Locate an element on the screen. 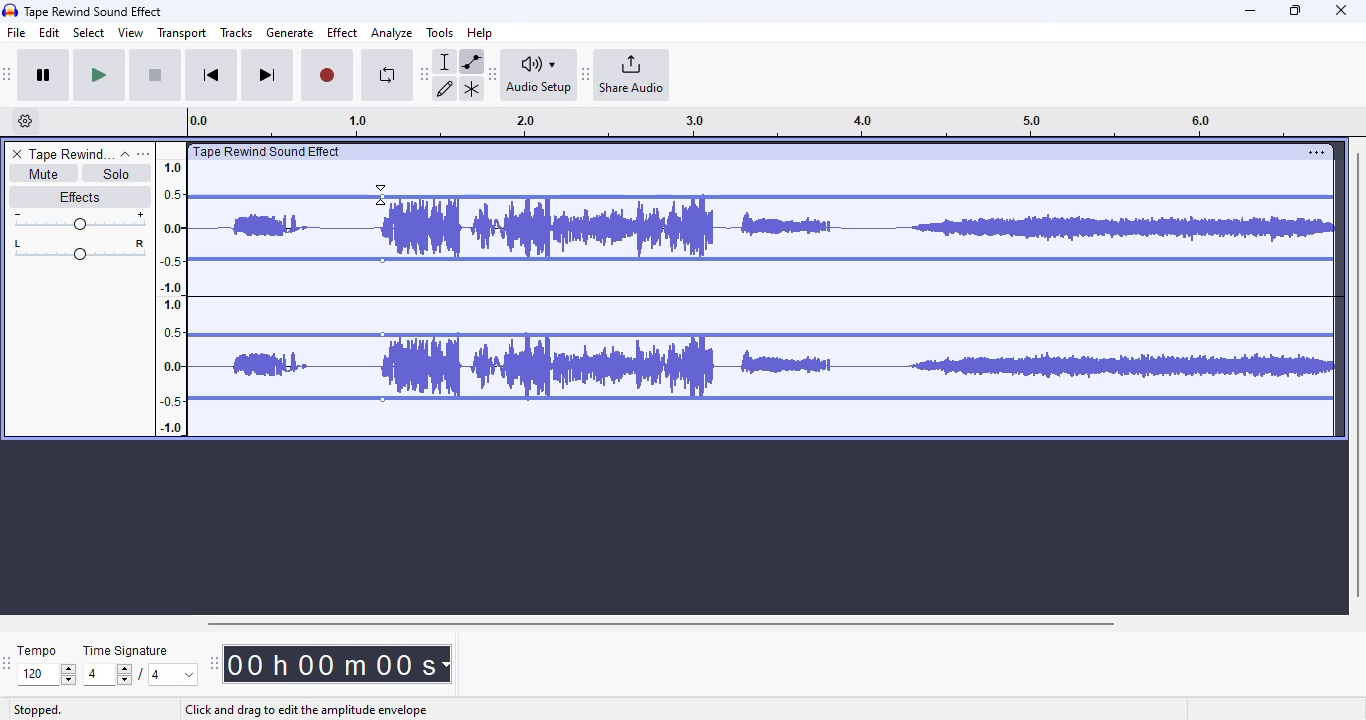 The image size is (1366, 720). tracks is located at coordinates (236, 34).